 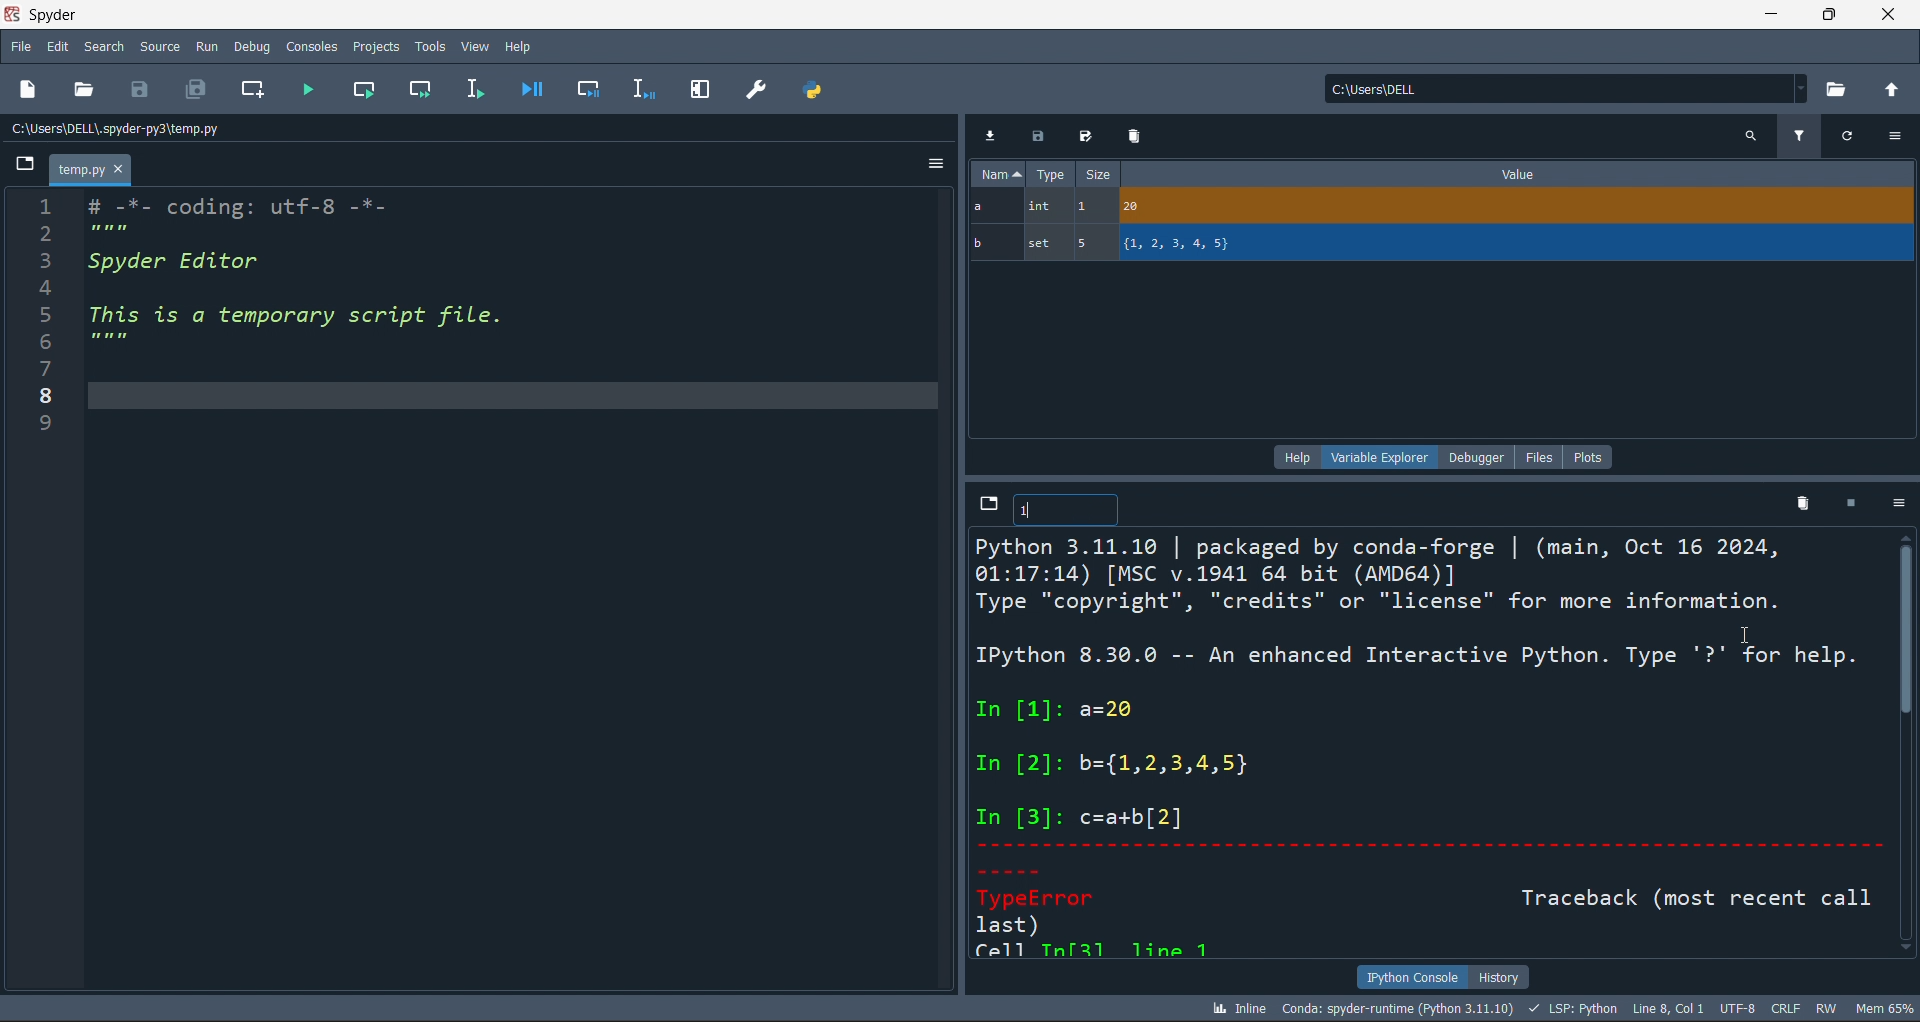 What do you see at coordinates (309, 45) in the screenshot?
I see `consoles` at bounding box center [309, 45].